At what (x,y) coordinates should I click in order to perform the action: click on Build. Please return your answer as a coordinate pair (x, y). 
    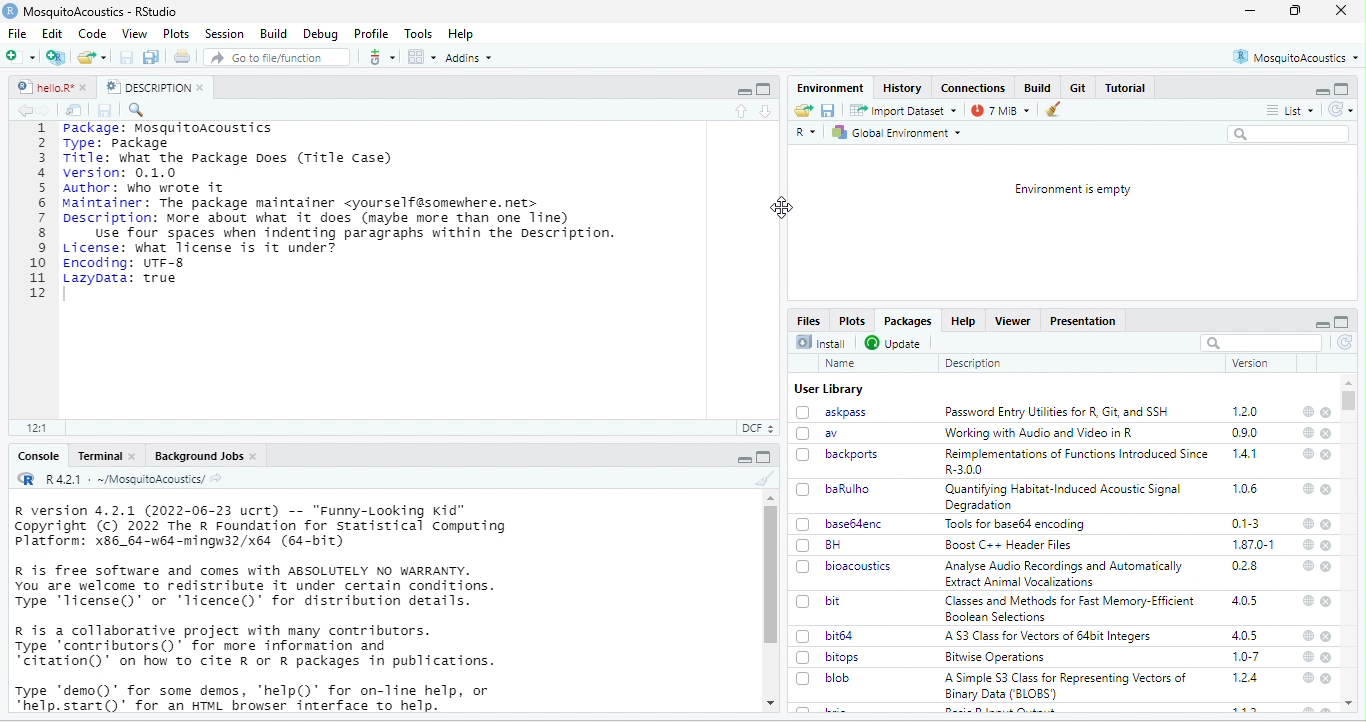
    Looking at the image, I should click on (1039, 87).